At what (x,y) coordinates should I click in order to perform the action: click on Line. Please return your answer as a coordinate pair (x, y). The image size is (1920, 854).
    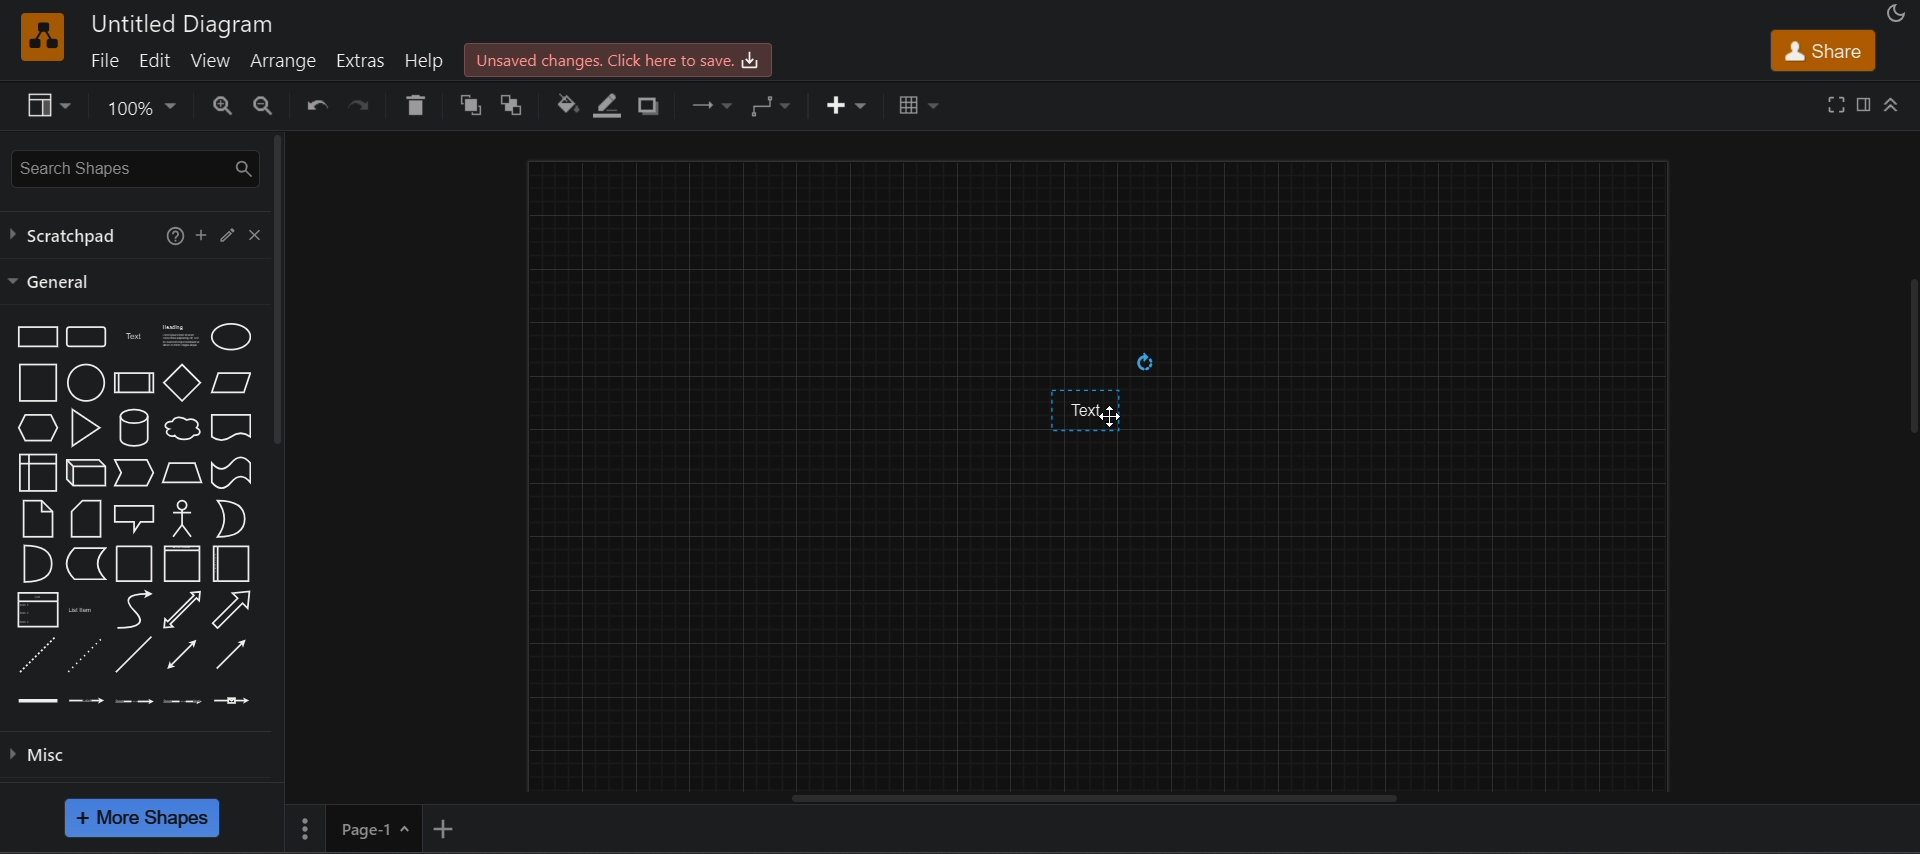
    Looking at the image, I should click on (134, 654).